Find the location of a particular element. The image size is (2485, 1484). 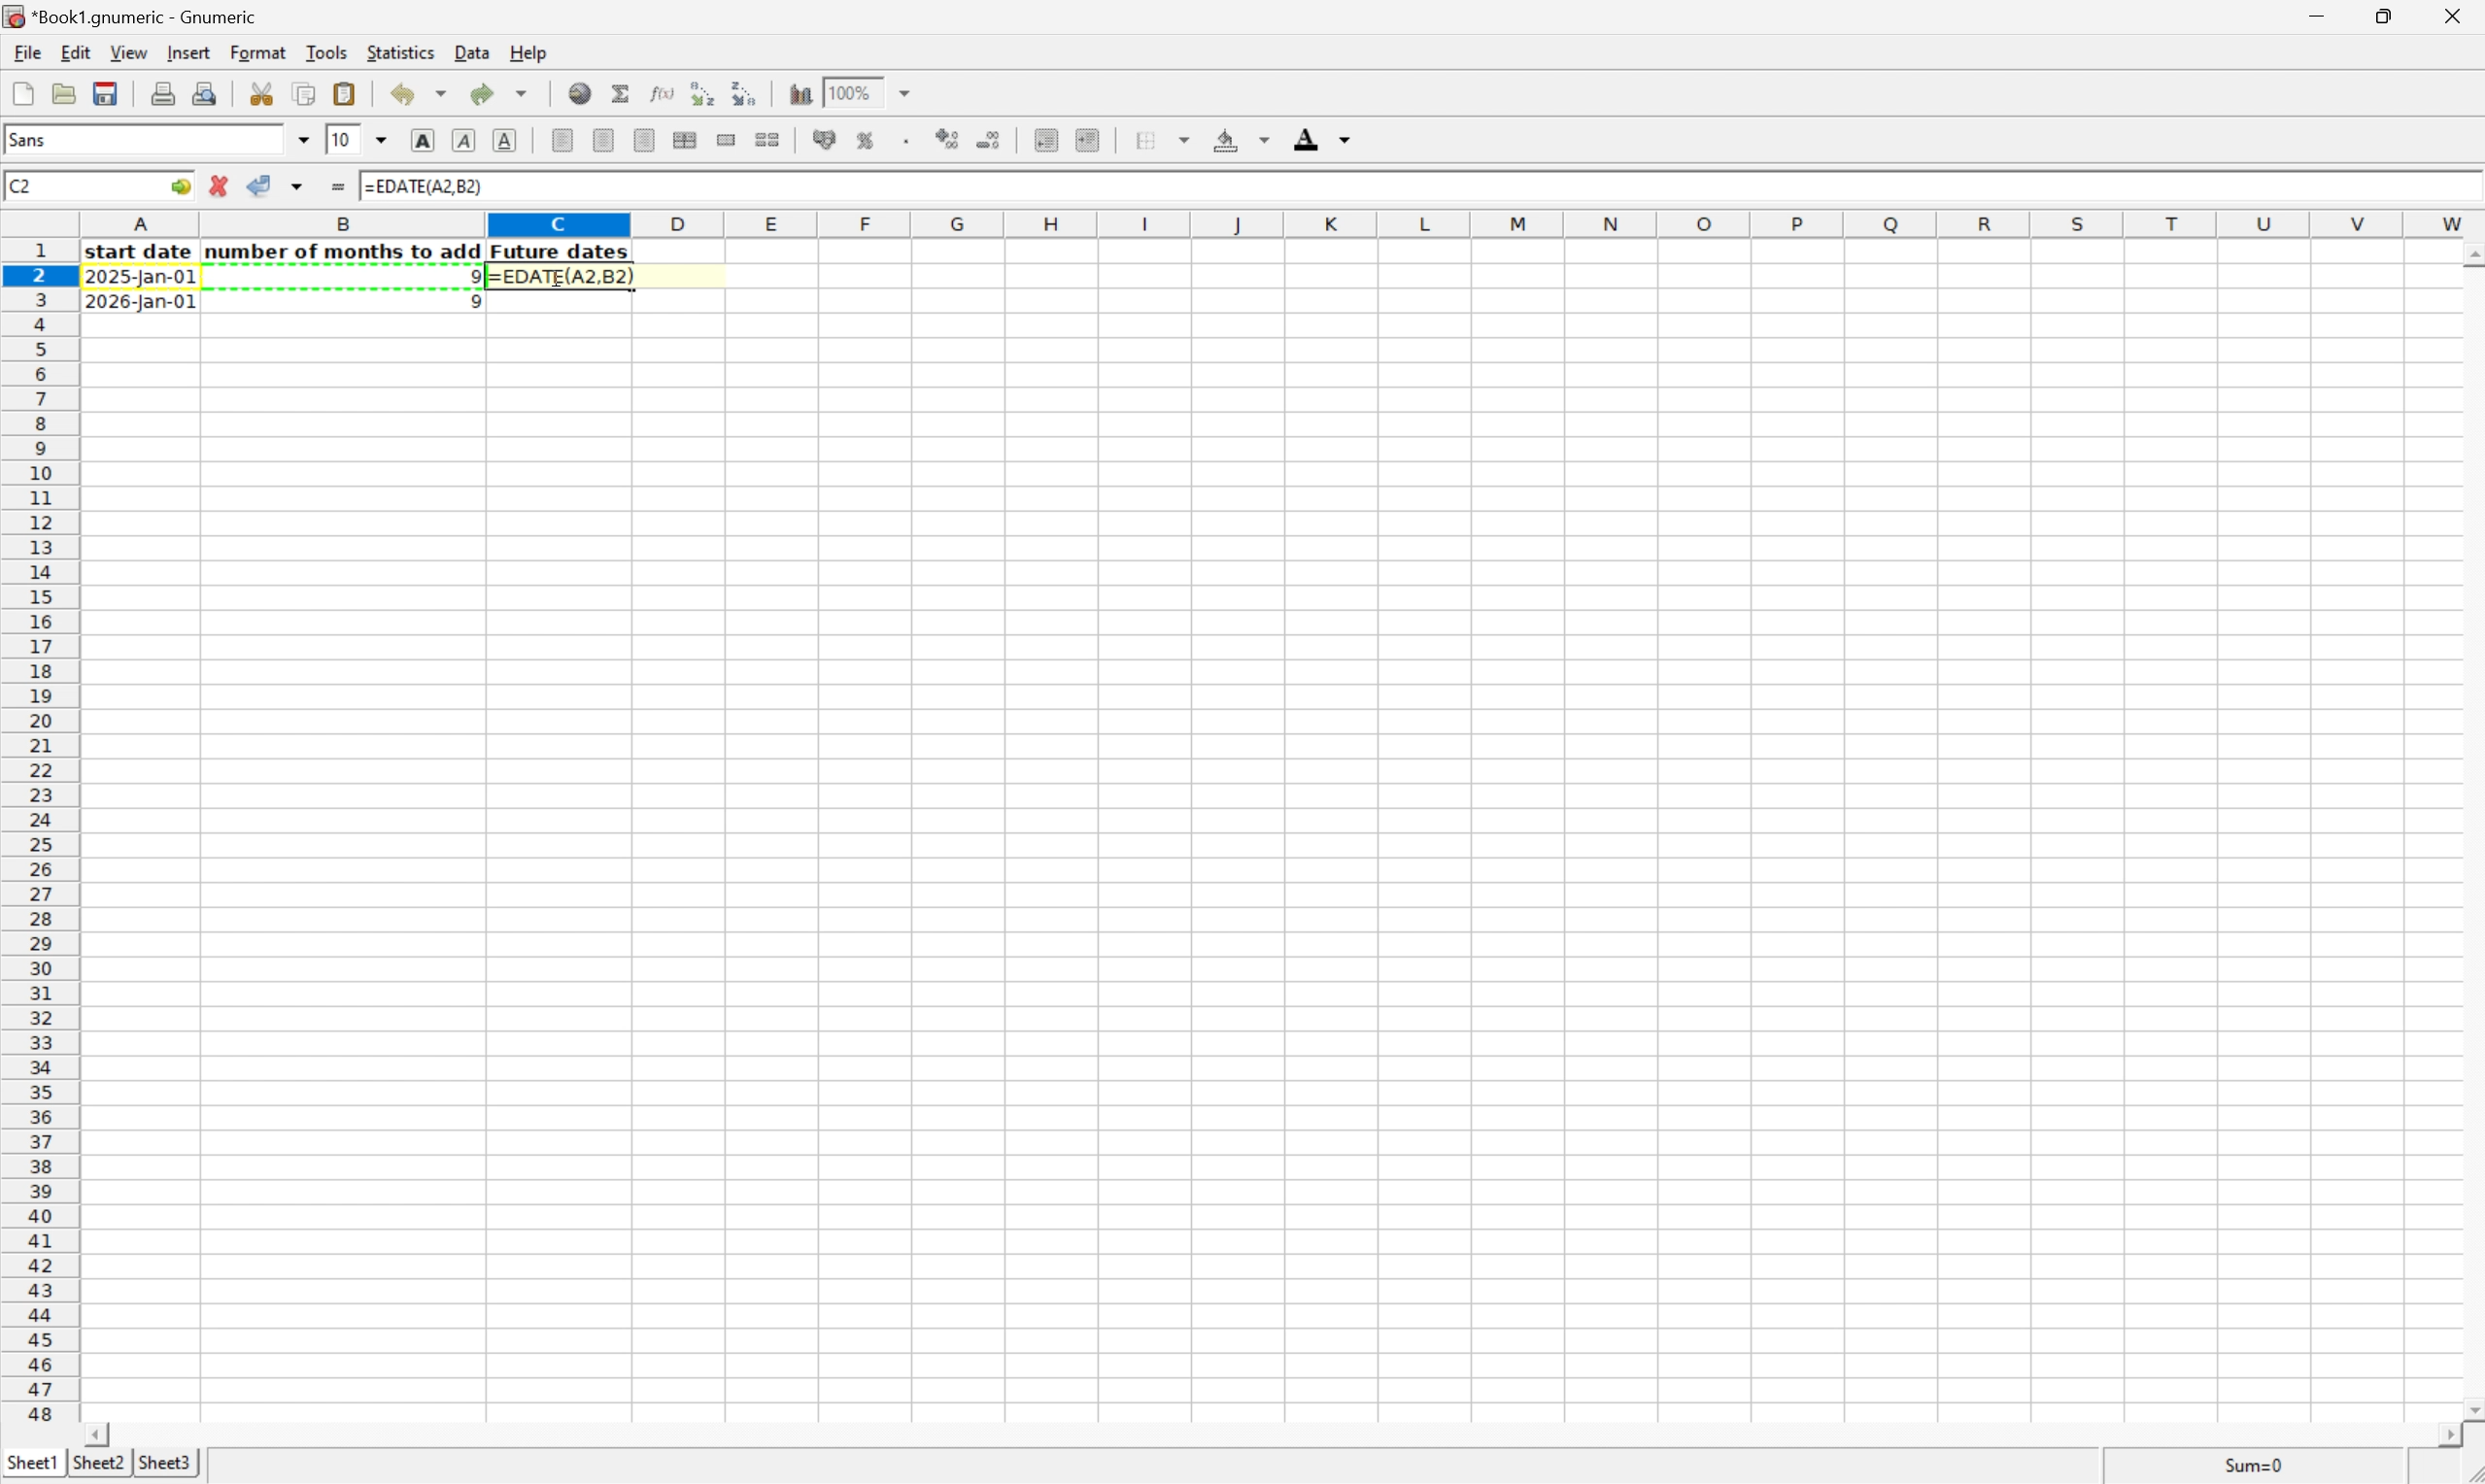

Column names is located at coordinates (1282, 225).